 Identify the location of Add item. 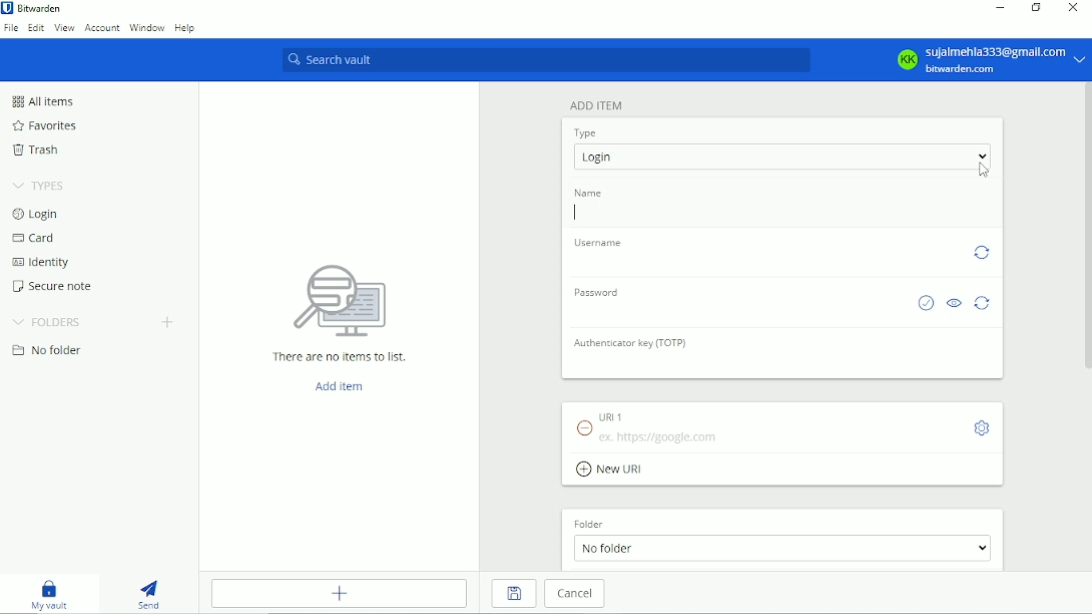
(337, 385).